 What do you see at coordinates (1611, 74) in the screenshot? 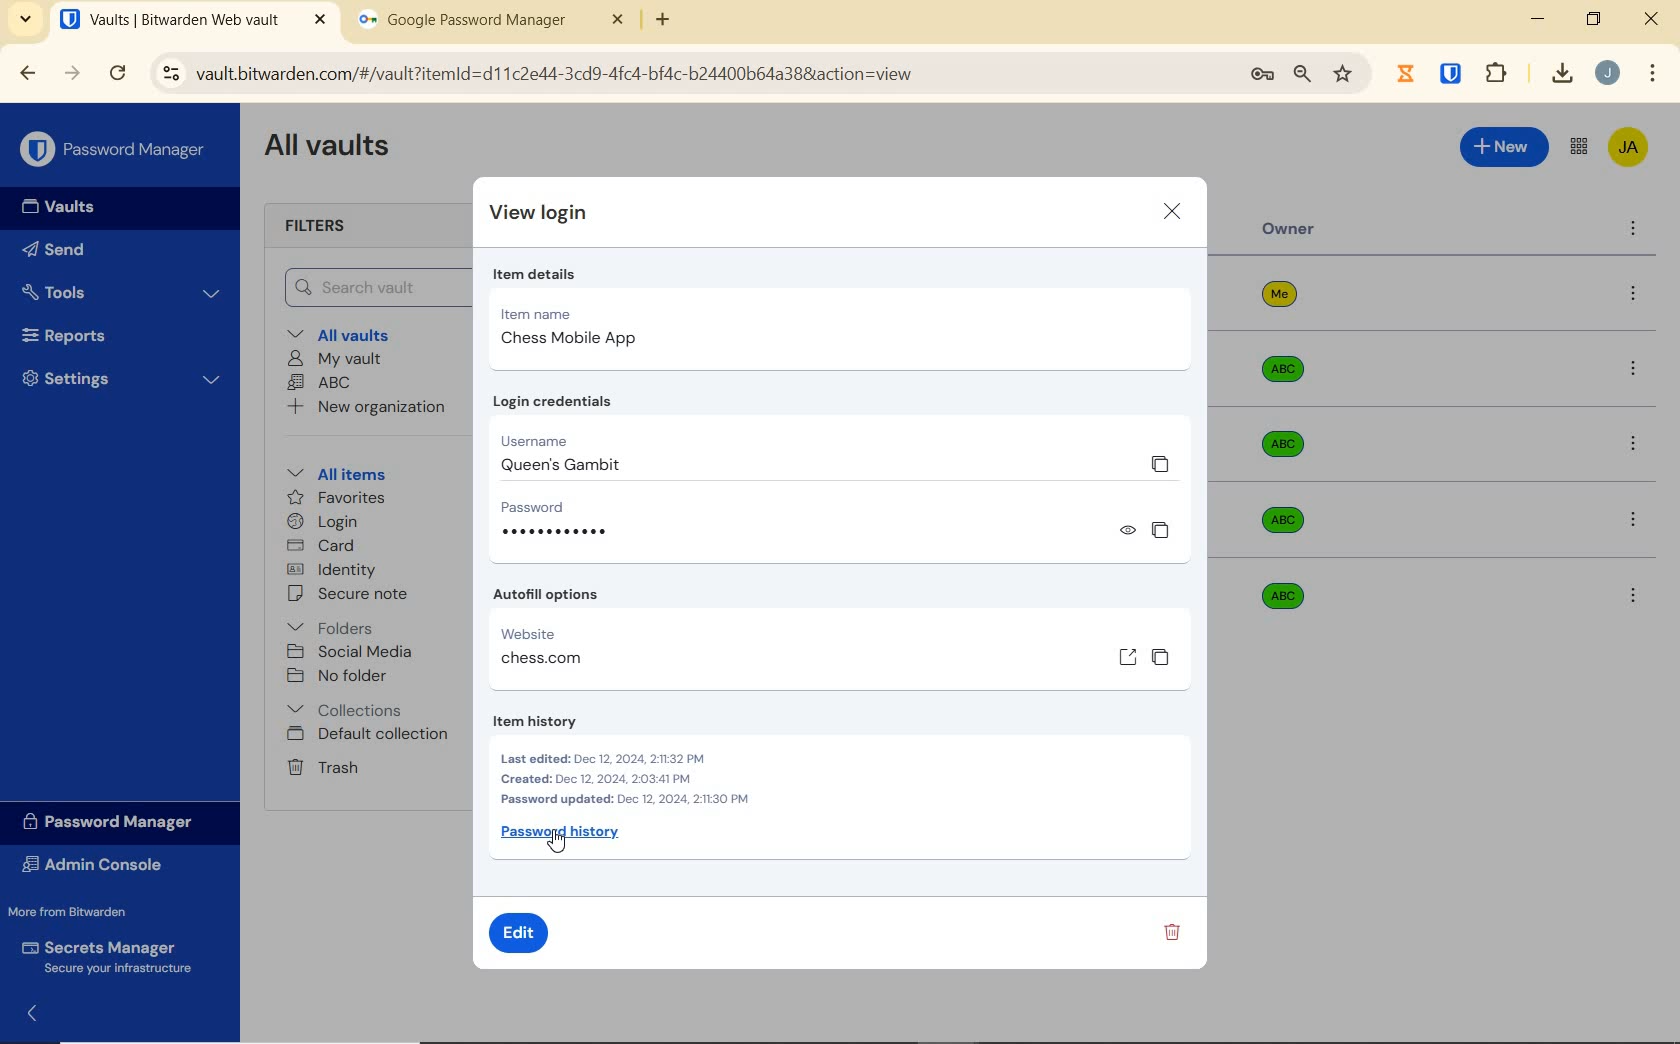
I see `Account` at bounding box center [1611, 74].